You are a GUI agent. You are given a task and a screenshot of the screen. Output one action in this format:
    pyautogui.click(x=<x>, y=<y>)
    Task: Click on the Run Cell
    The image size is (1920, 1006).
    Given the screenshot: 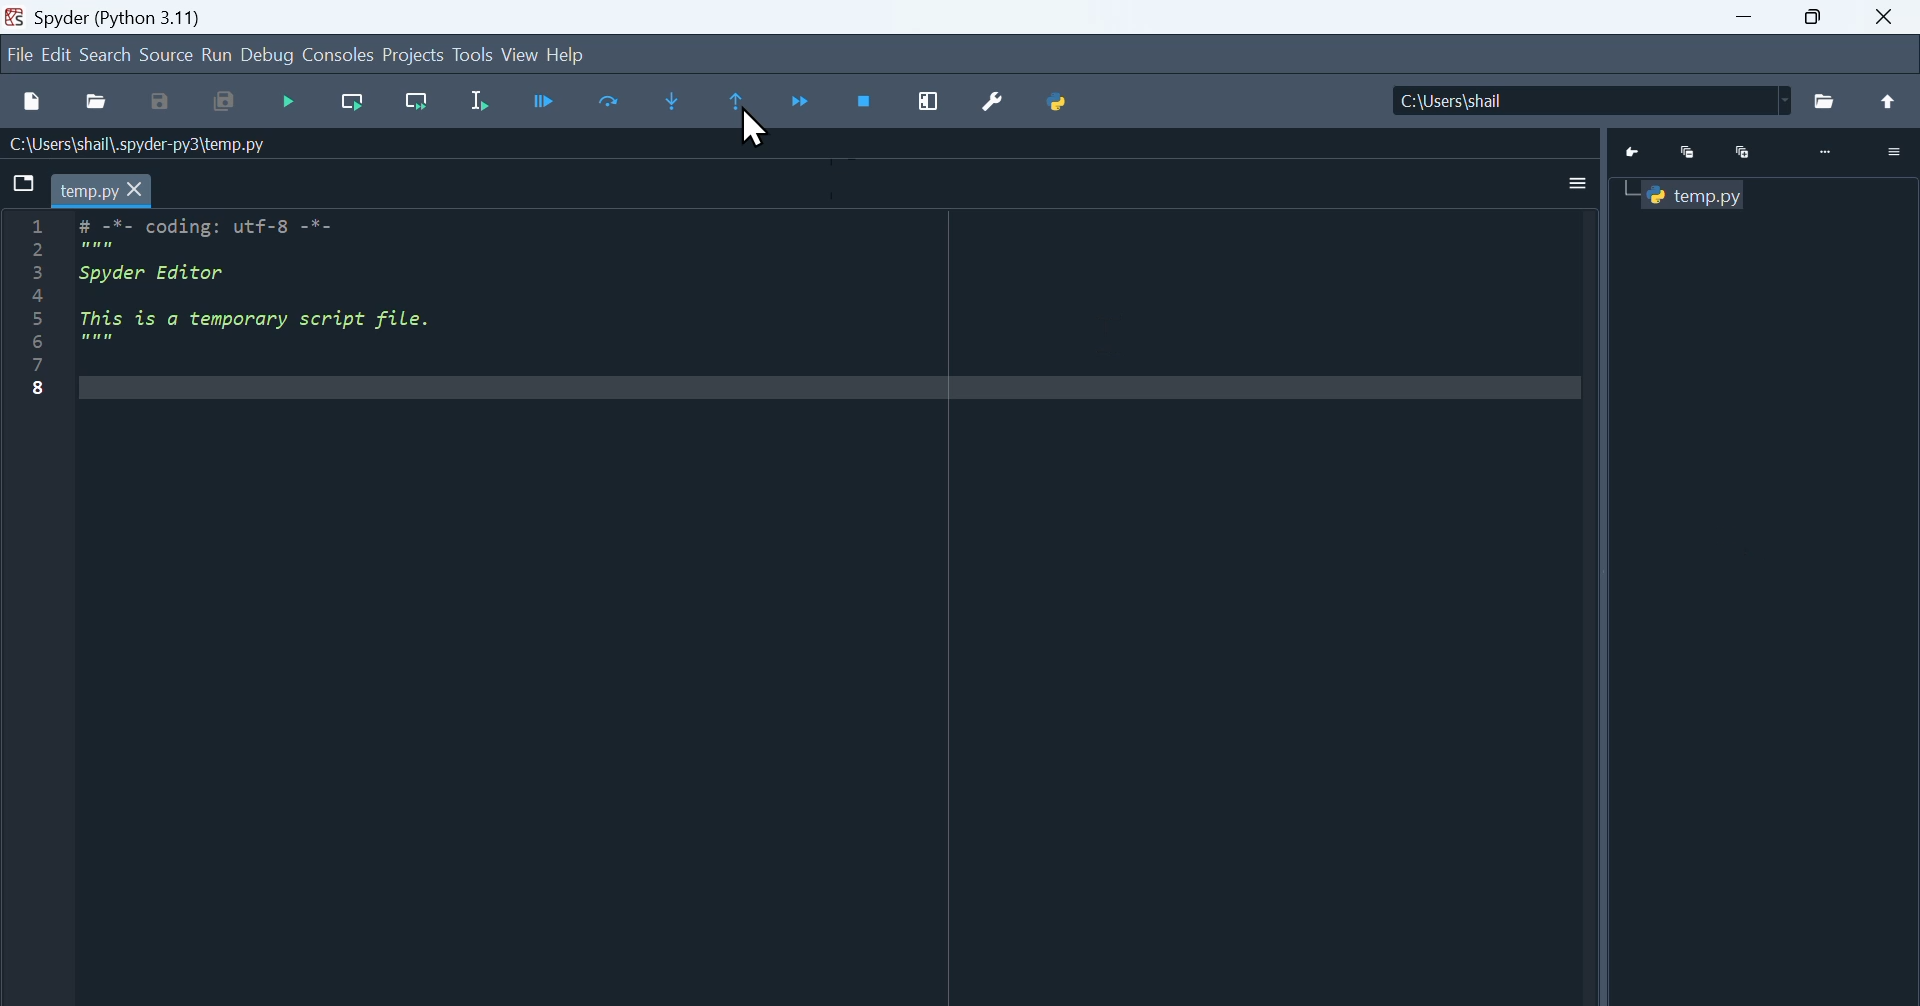 What is the action you would take?
    pyautogui.click(x=609, y=100)
    